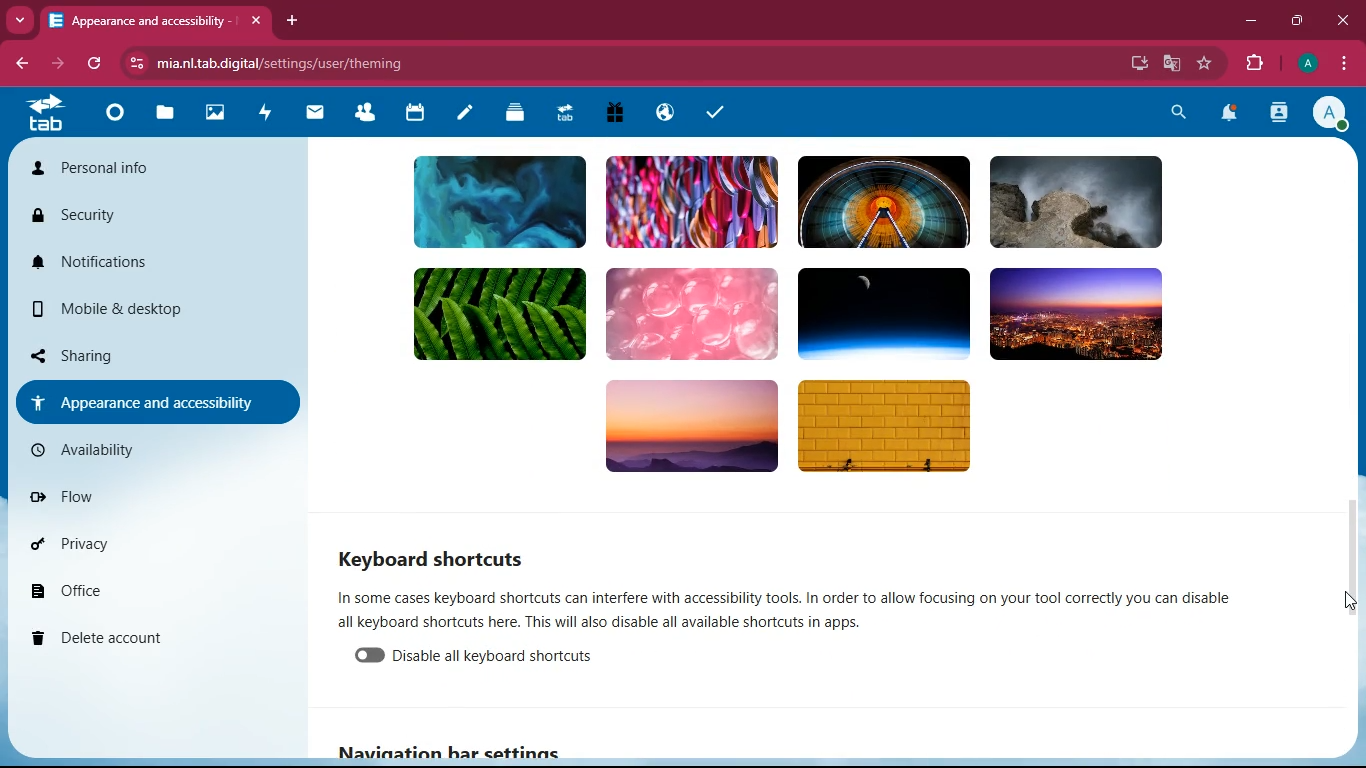 The height and width of the screenshot is (768, 1366). What do you see at coordinates (503, 658) in the screenshot?
I see `disable` at bounding box center [503, 658].